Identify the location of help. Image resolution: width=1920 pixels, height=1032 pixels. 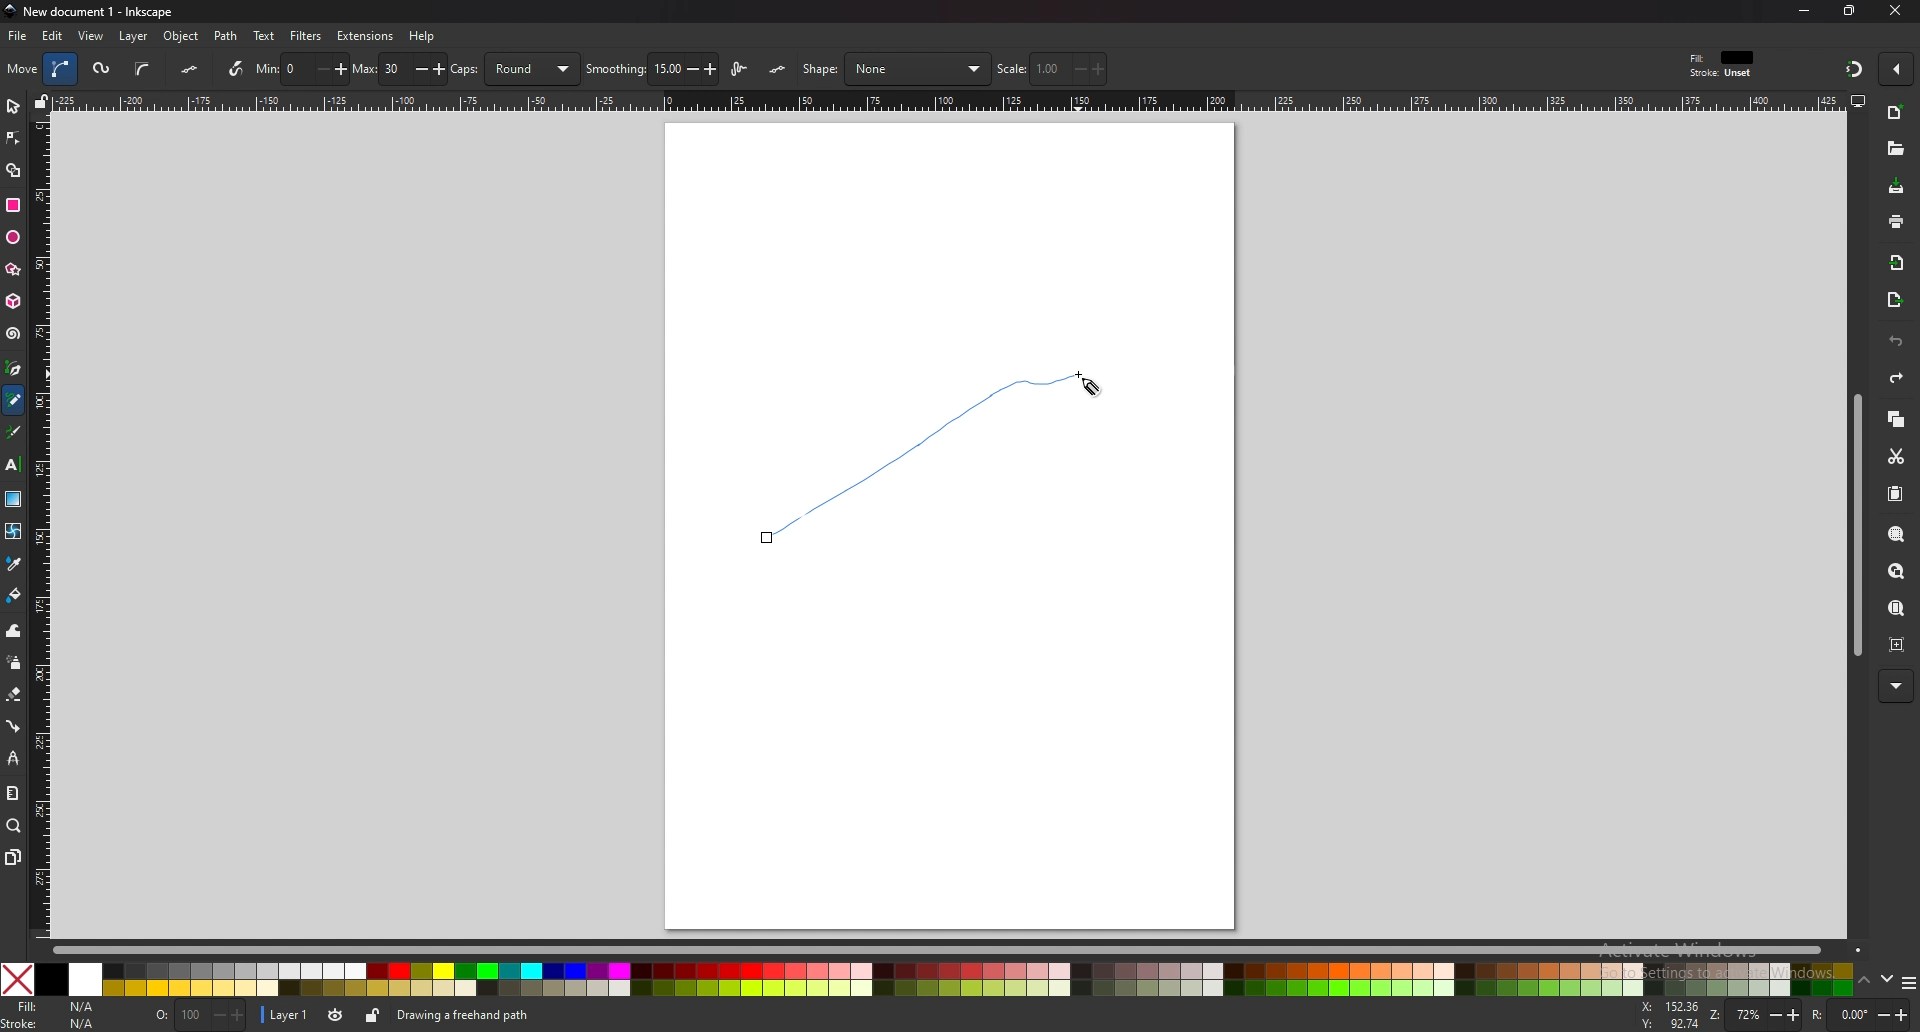
(423, 35).